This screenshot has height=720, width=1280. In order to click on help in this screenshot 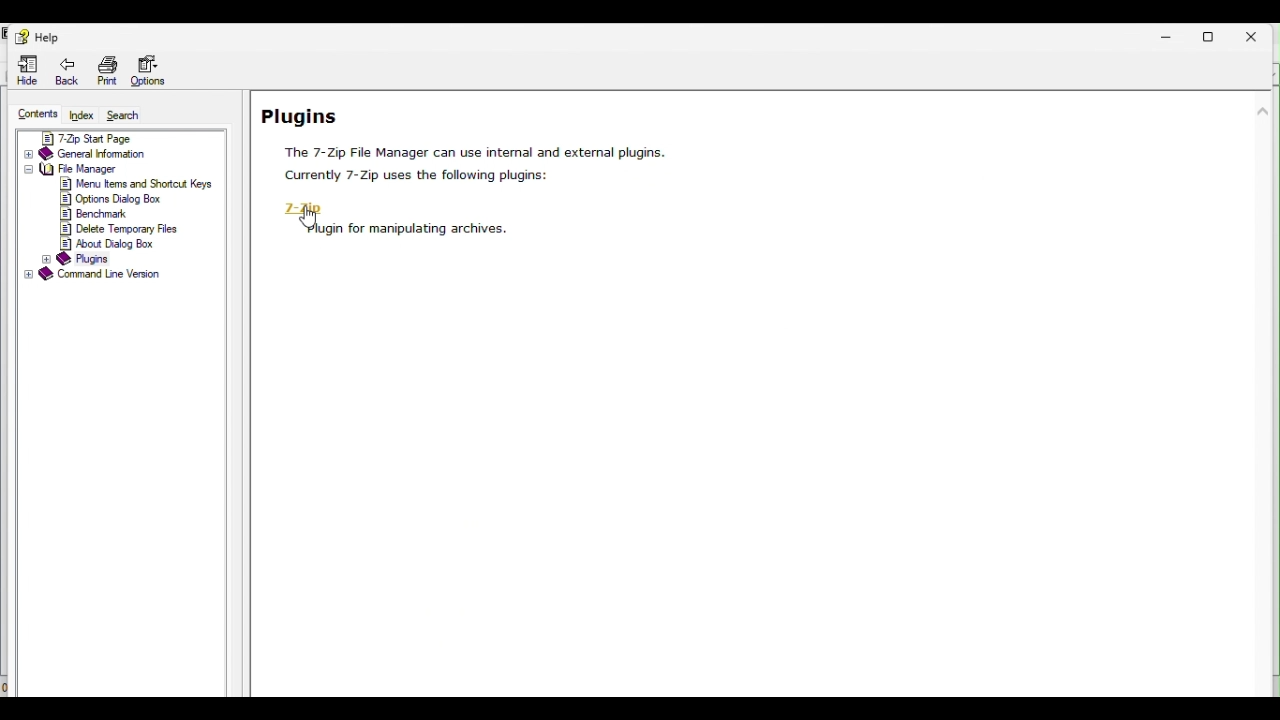, I will do `click(35, 36)`.